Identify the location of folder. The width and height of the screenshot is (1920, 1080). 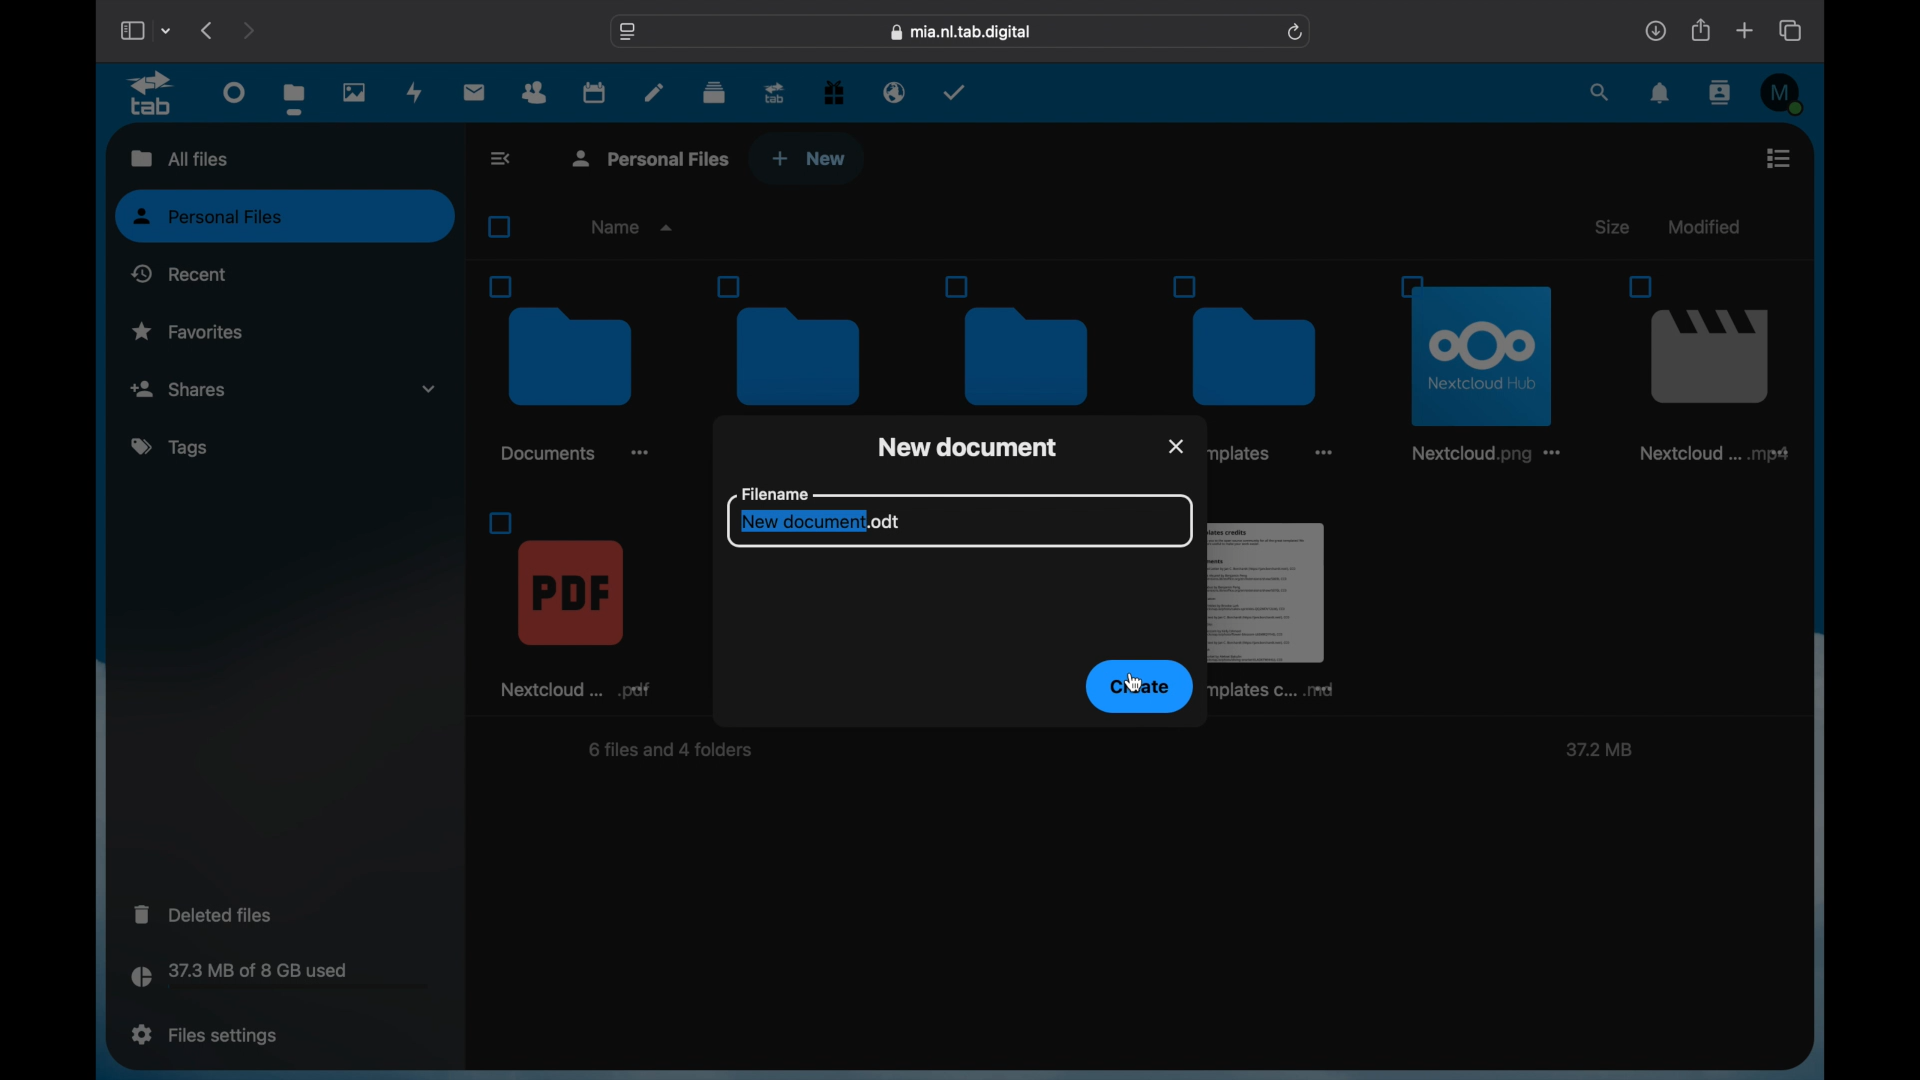
(1258, 339).